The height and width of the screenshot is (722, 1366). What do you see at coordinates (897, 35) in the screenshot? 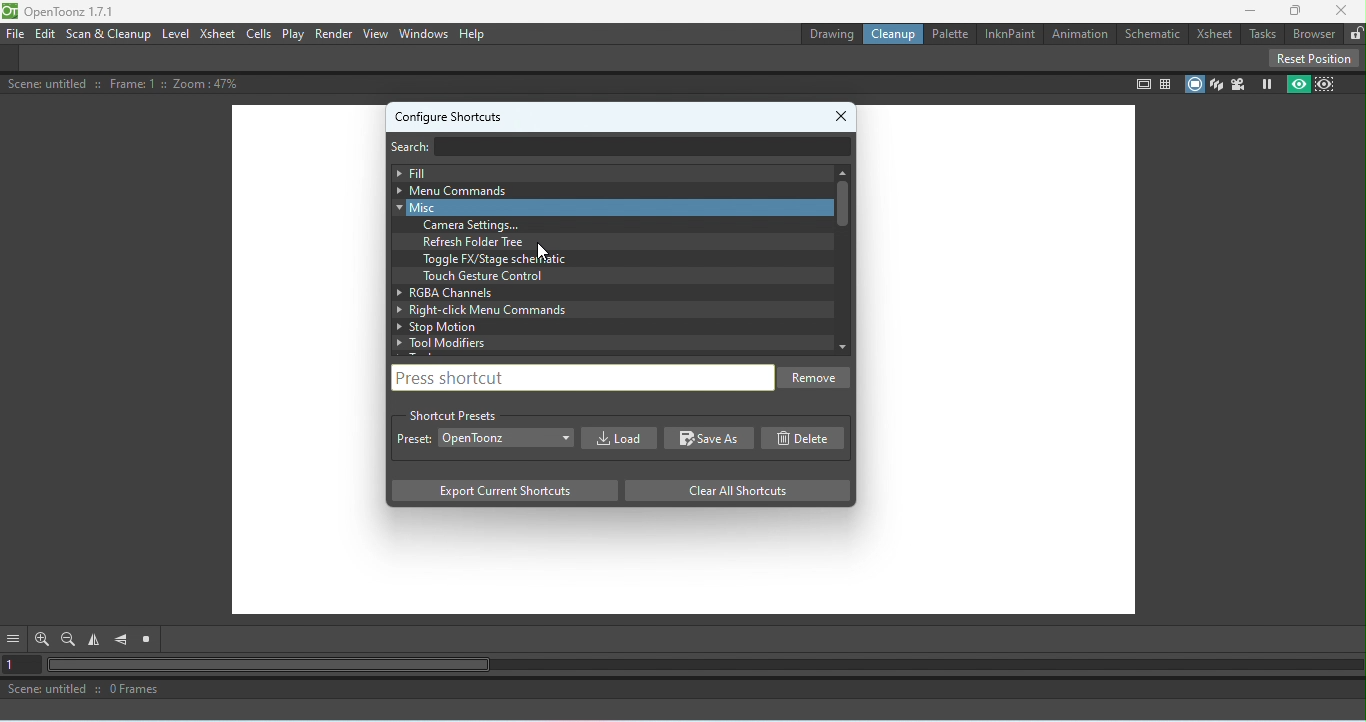
I see `Cleanup` at bounding box center [897, 35].